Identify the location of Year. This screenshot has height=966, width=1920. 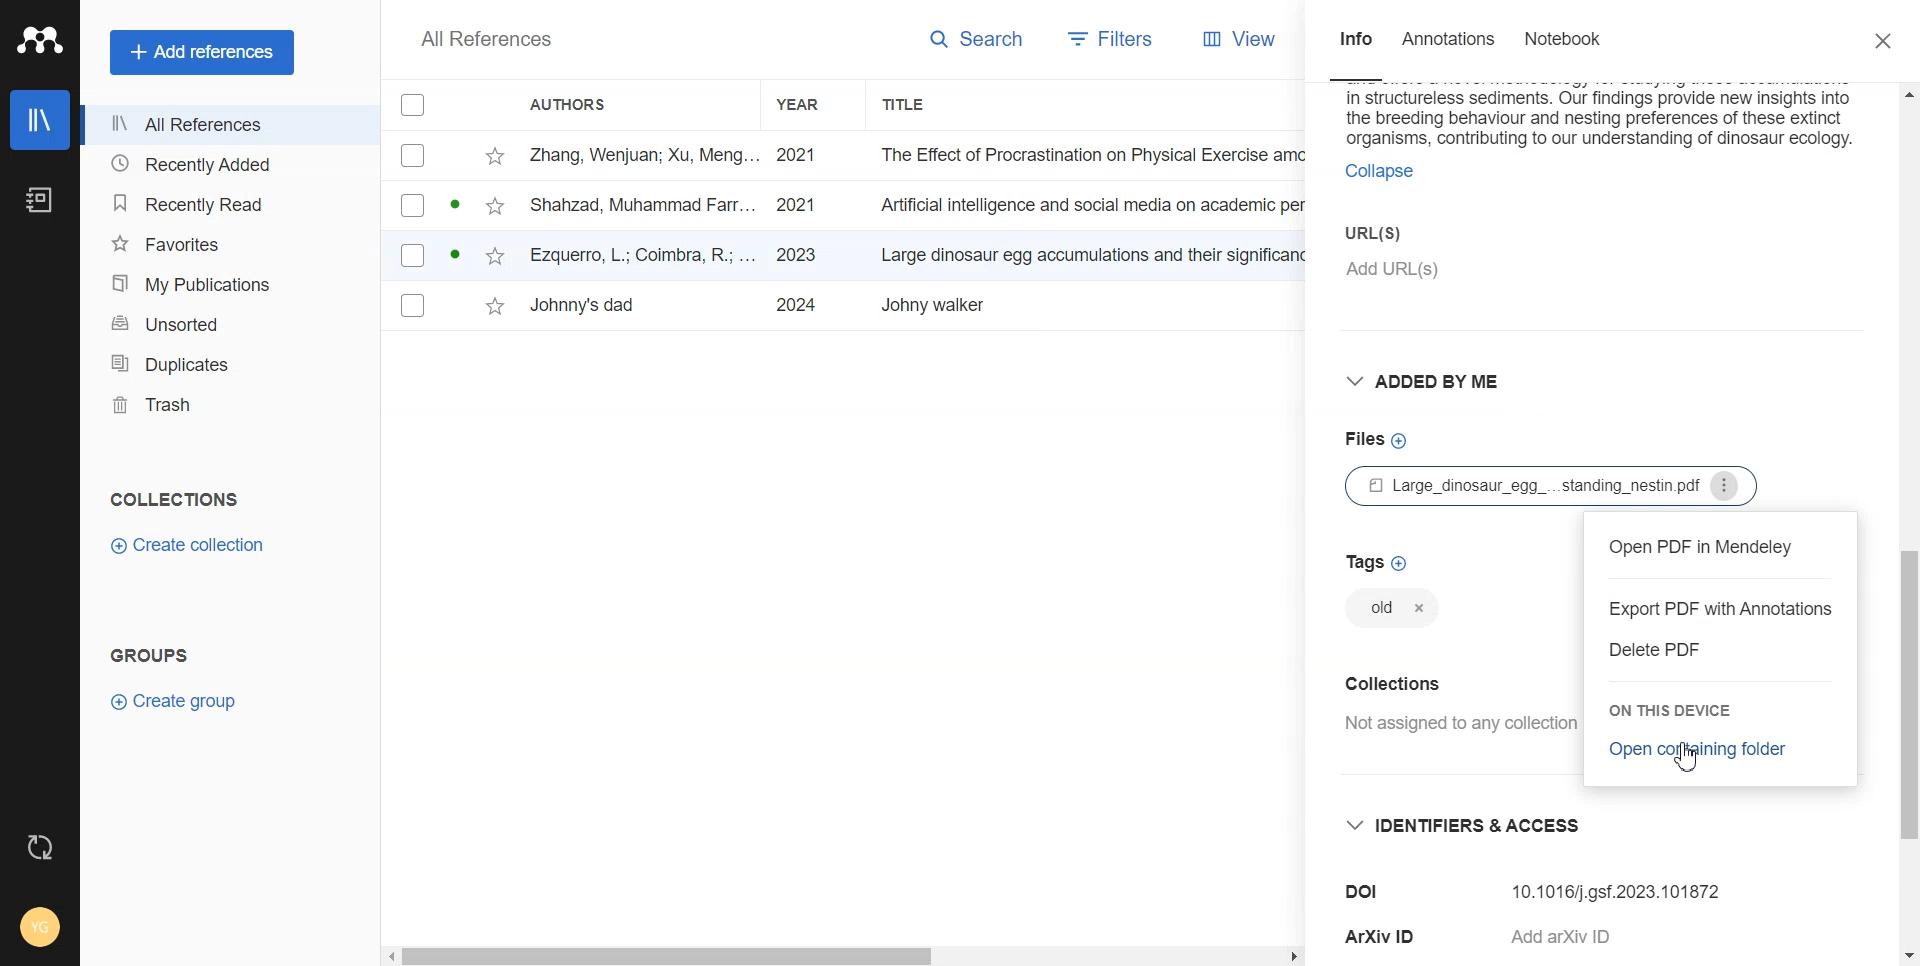
(812, 103).